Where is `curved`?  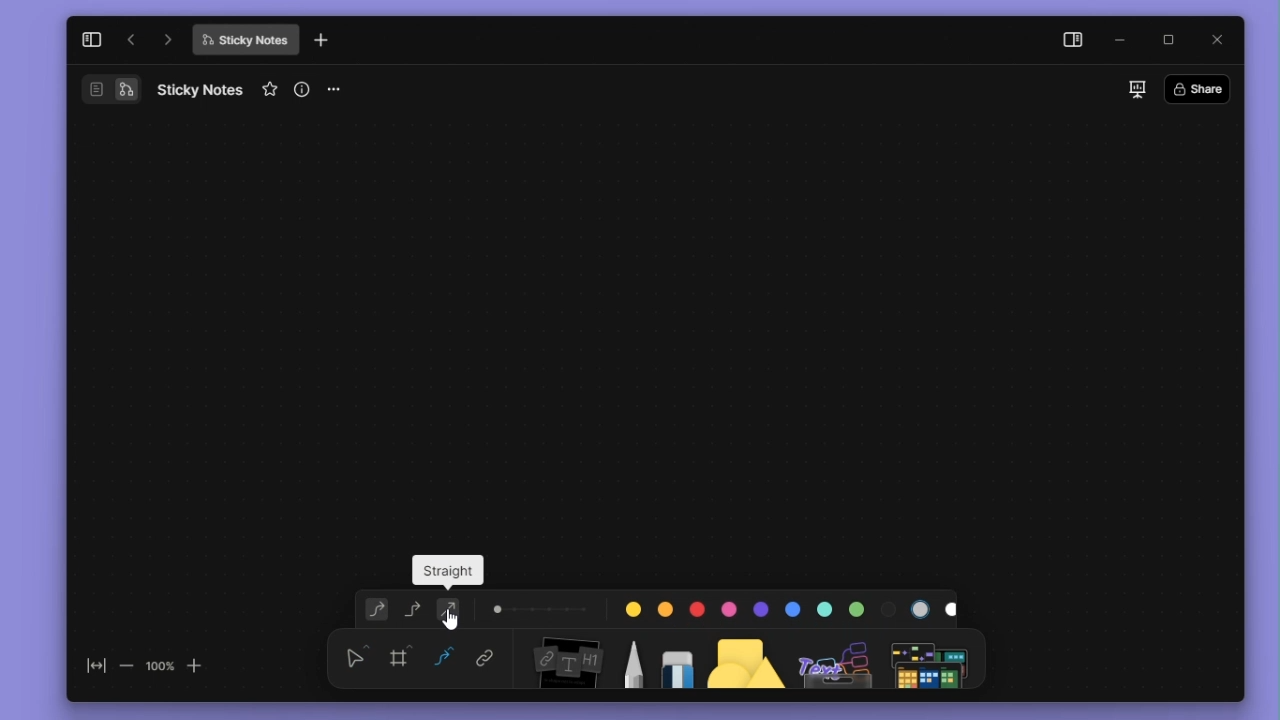 curved is located at coordinates (373, 610).